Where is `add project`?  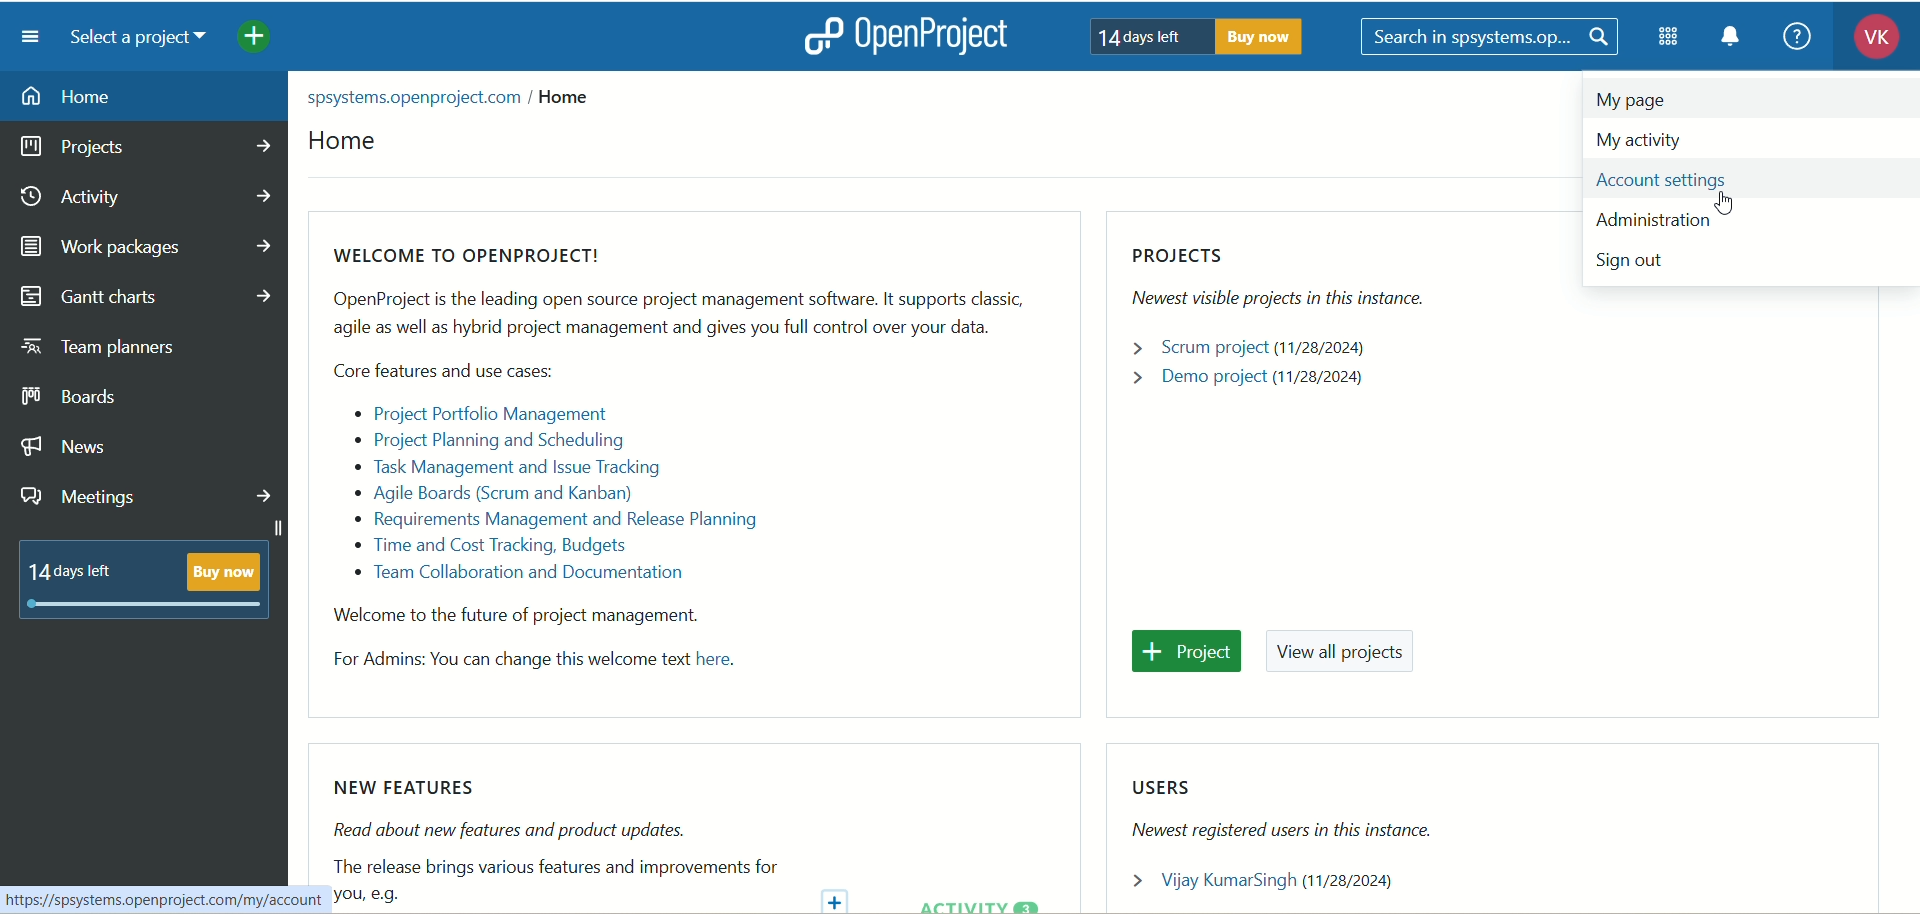 add project is located at coordinates (268, 40).